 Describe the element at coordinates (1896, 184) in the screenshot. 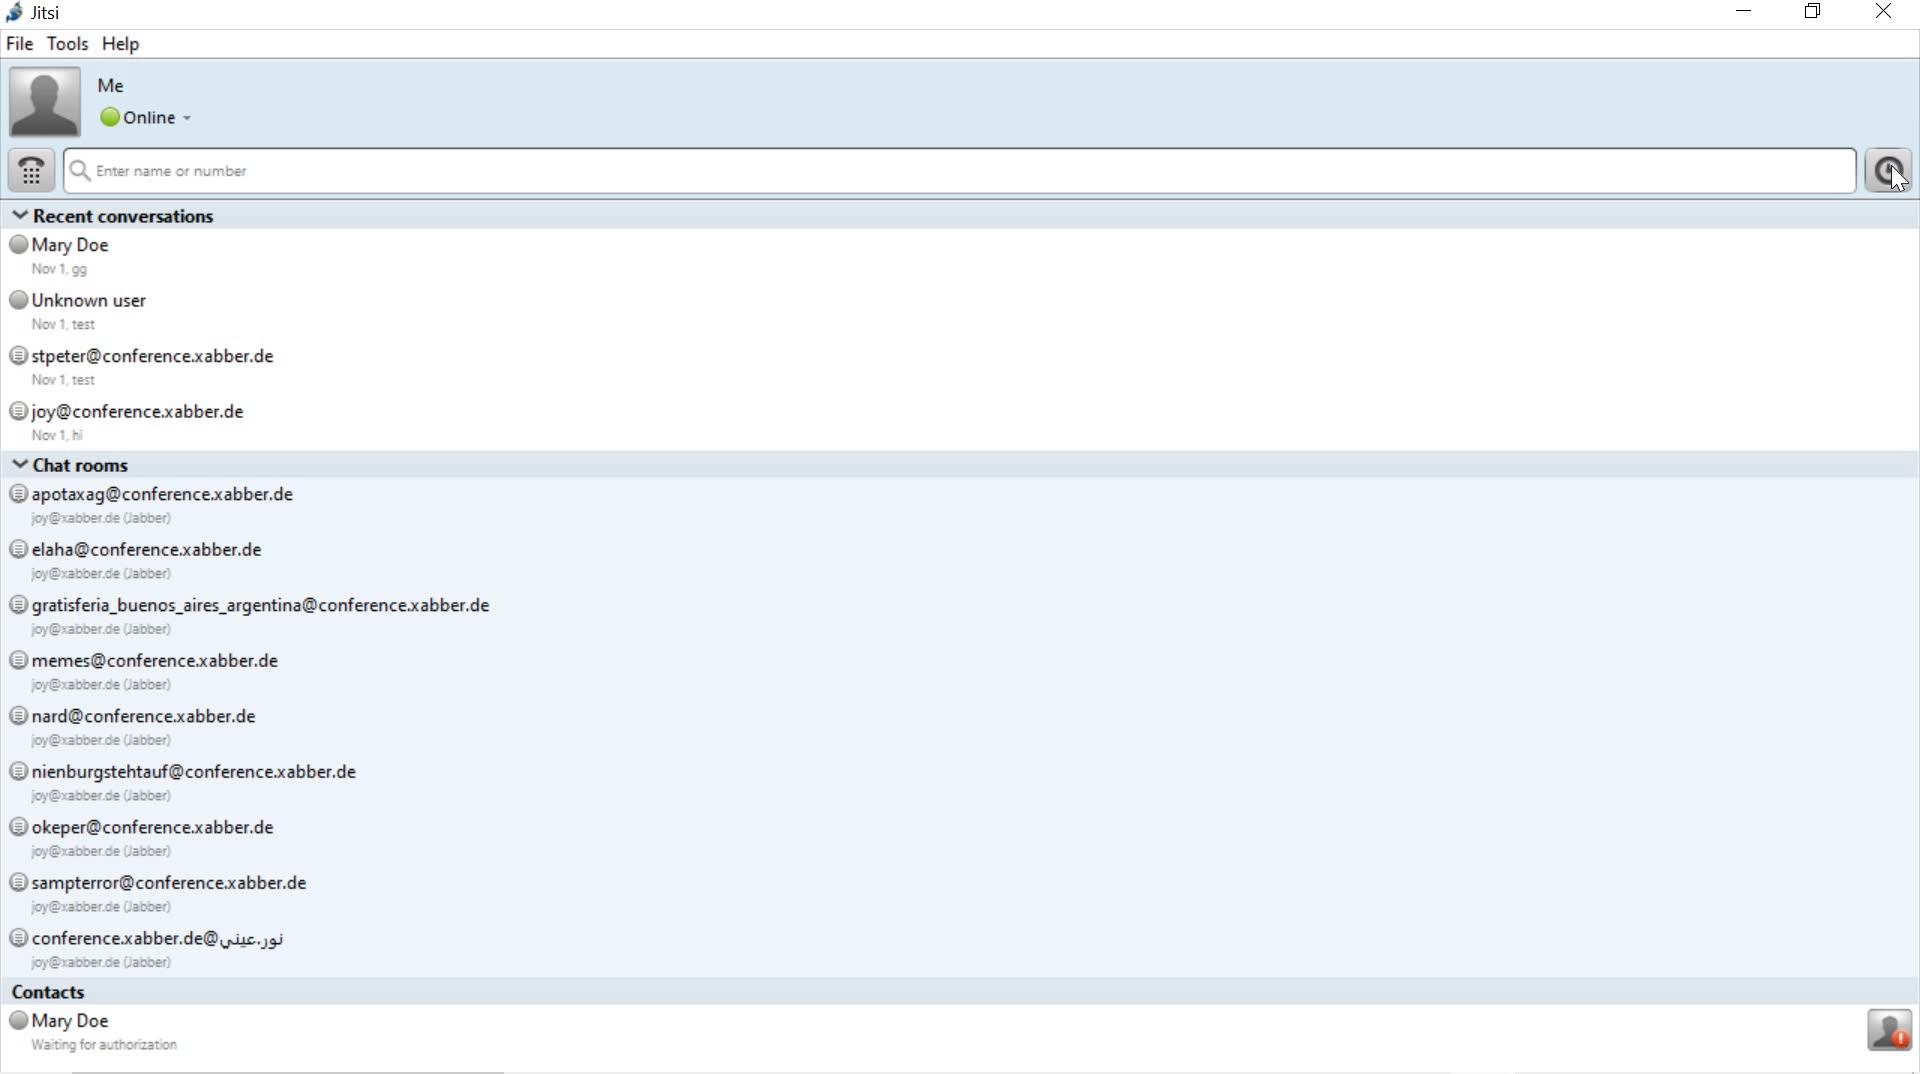

I see `cursor` at that location.